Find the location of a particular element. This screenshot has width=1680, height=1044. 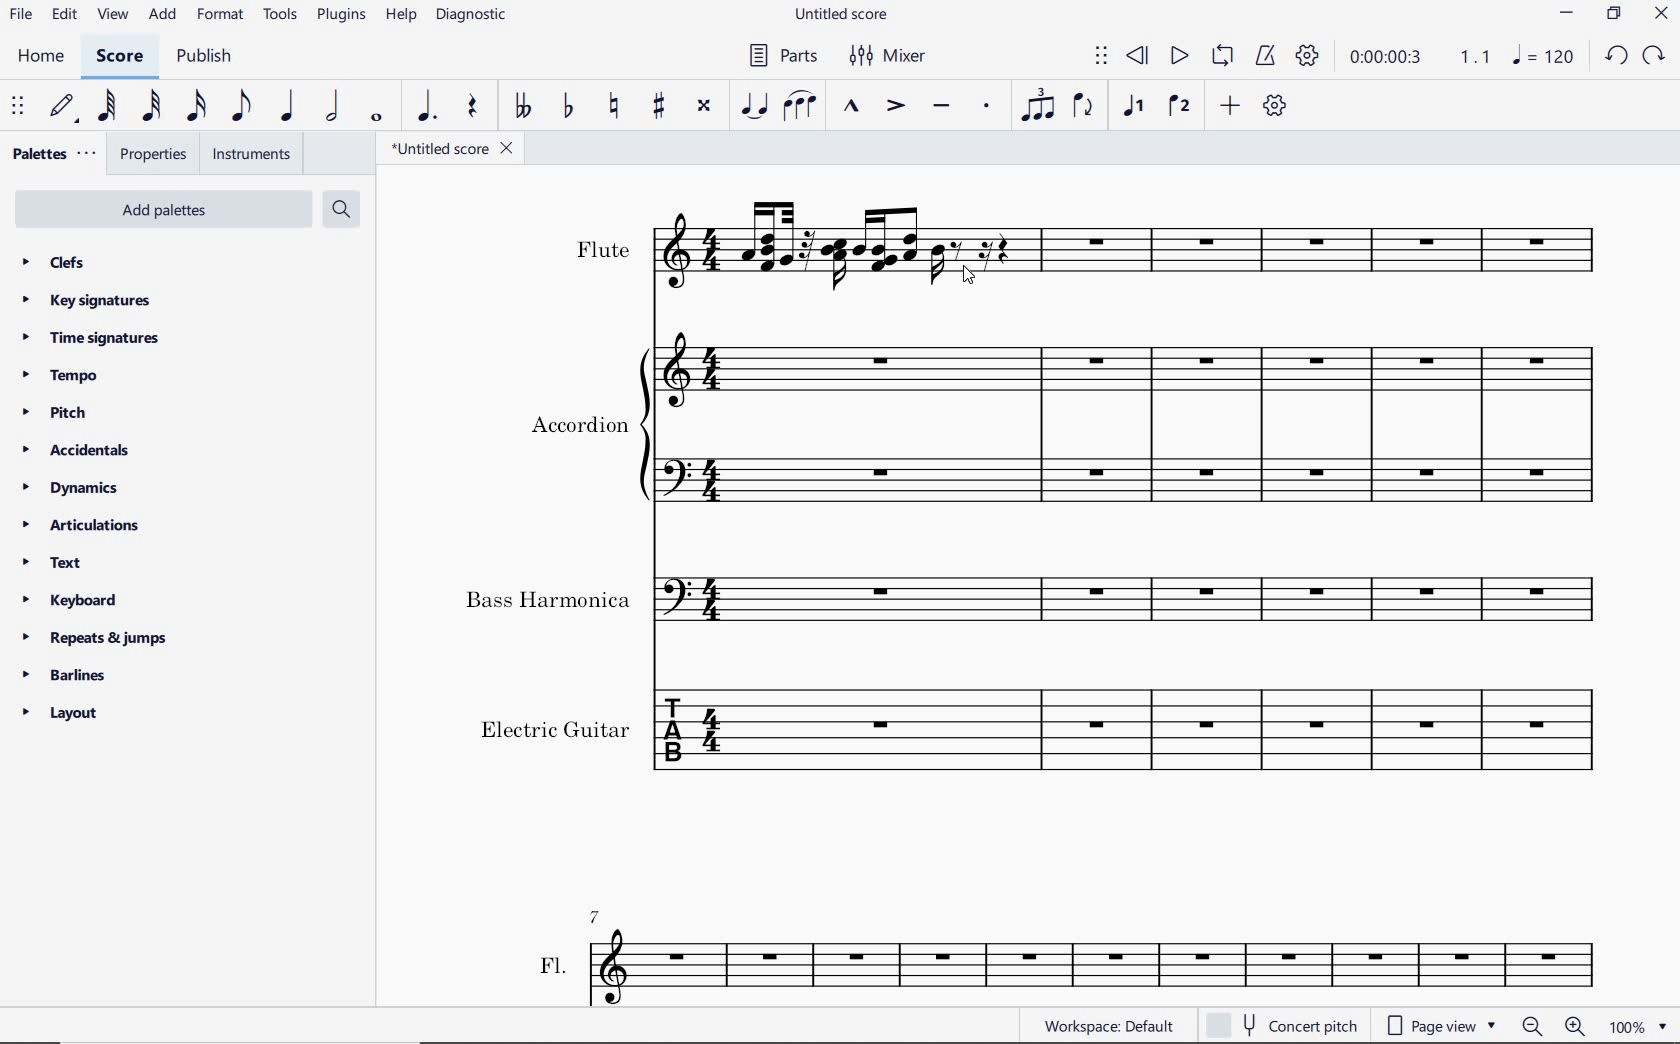

articulations is located at coordinates (82, 526).